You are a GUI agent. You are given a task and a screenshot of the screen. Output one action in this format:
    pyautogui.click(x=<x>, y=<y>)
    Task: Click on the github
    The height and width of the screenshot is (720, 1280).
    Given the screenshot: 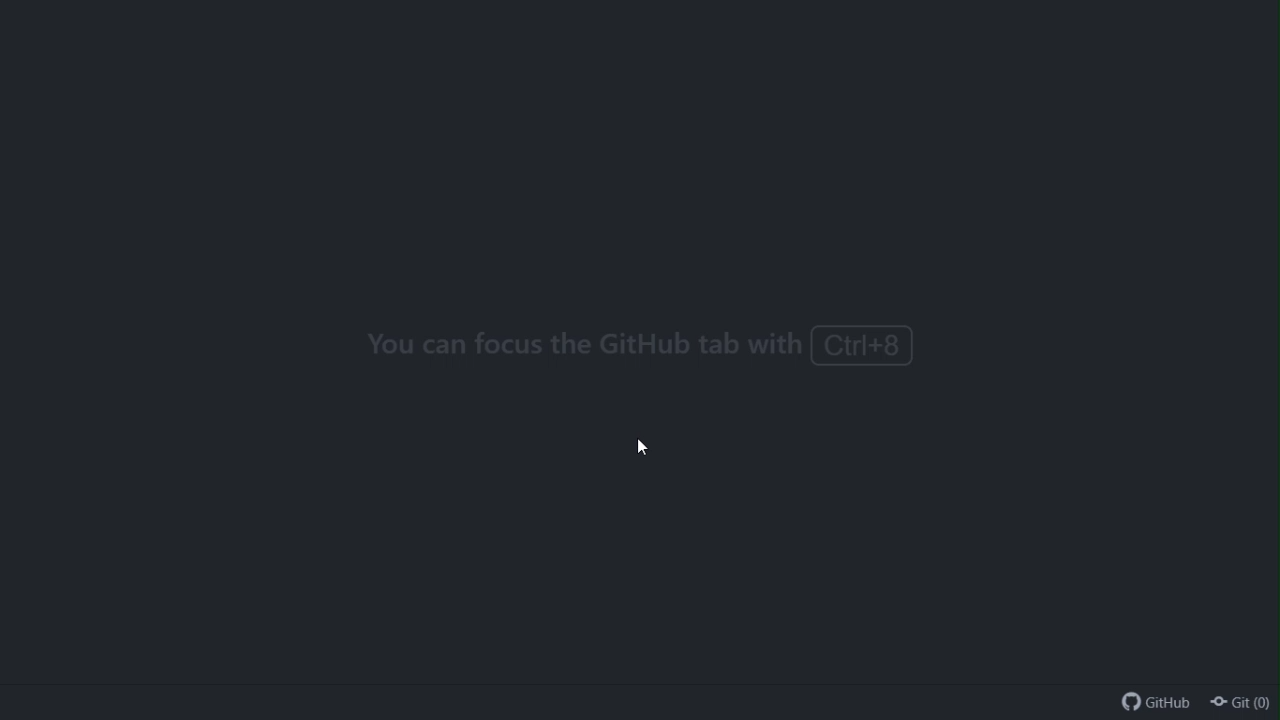 What is the action you would take?
    pyautogui.click(x=1151, y=701)
    